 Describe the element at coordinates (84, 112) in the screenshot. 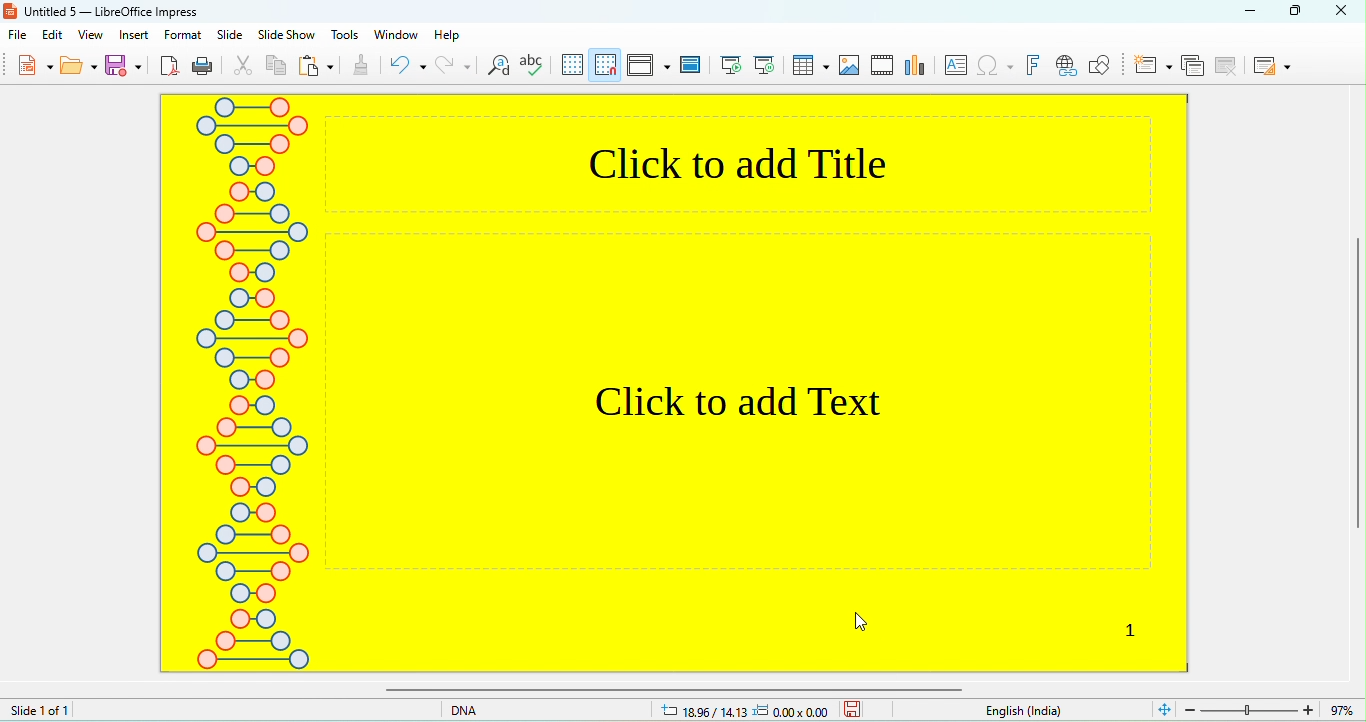

I see `slide1 dialog box` at that location.